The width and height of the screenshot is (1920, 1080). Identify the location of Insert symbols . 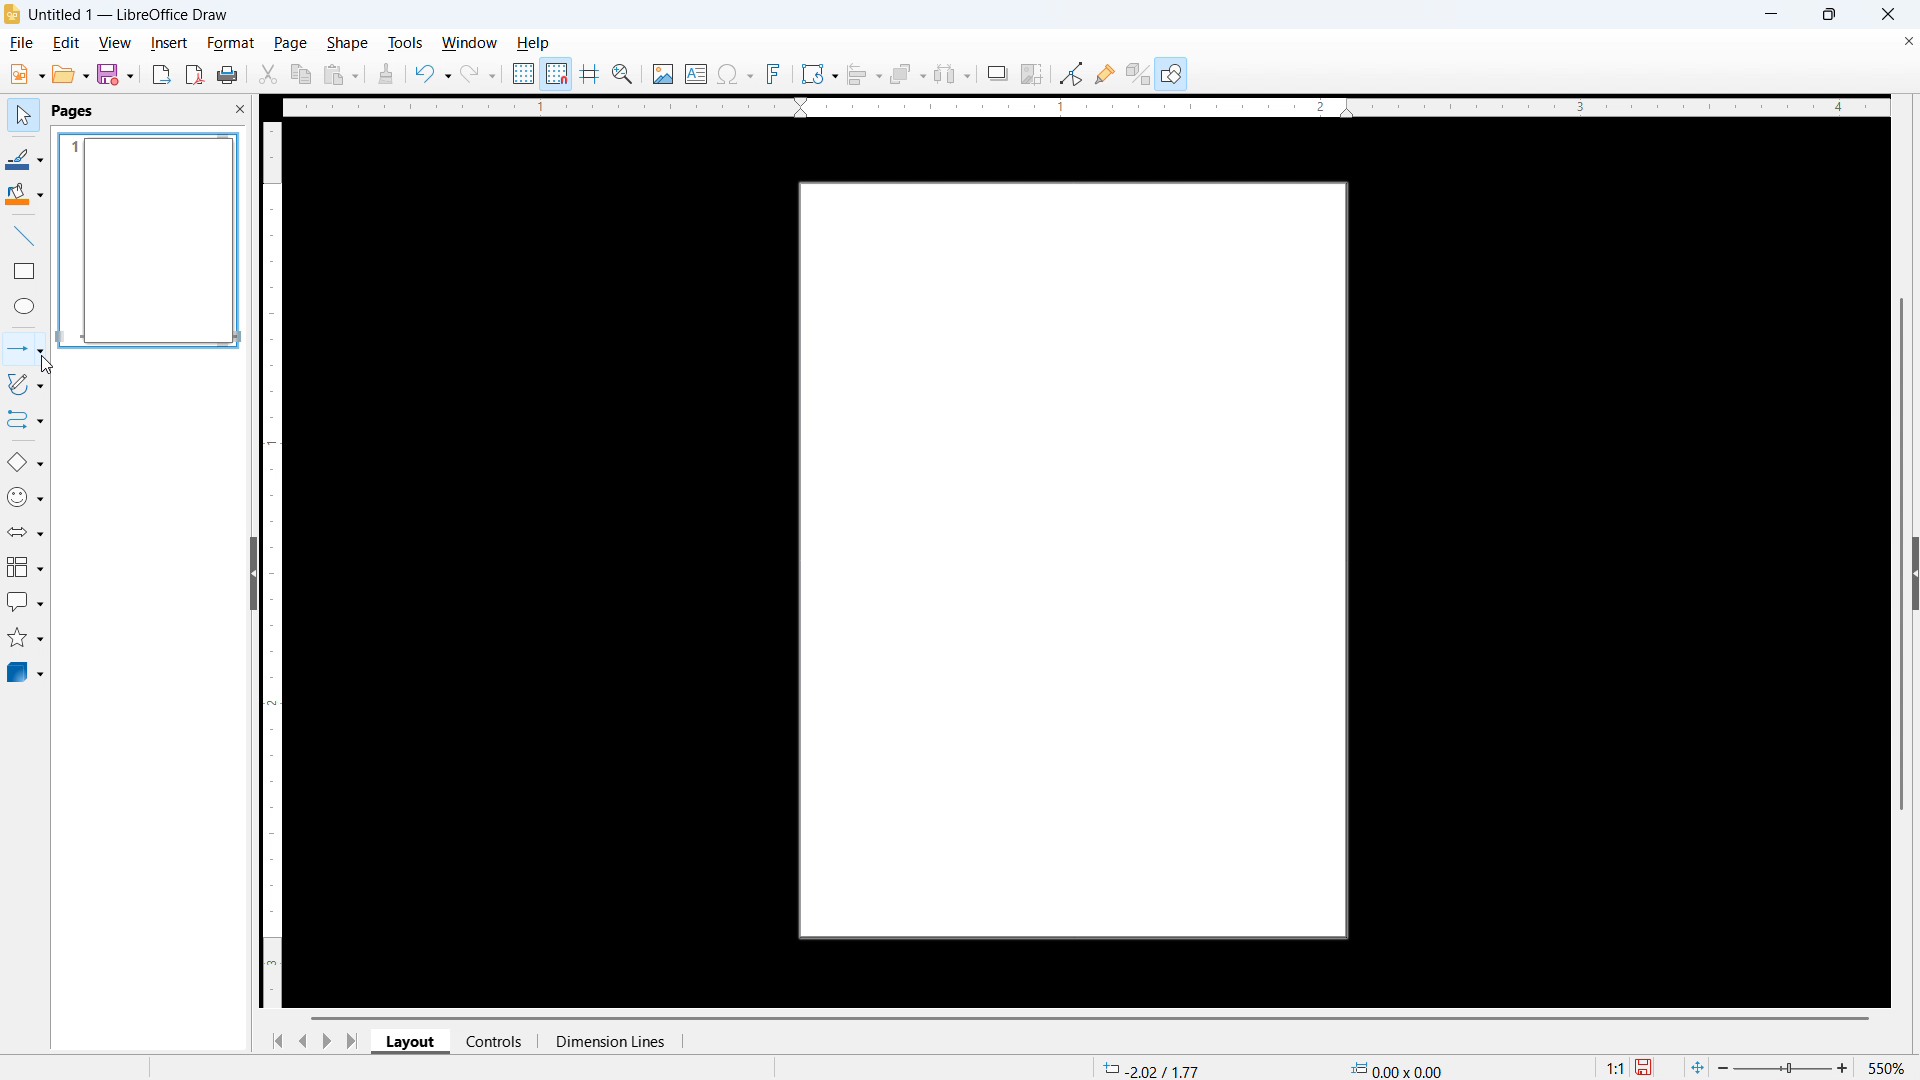
(736, 74).